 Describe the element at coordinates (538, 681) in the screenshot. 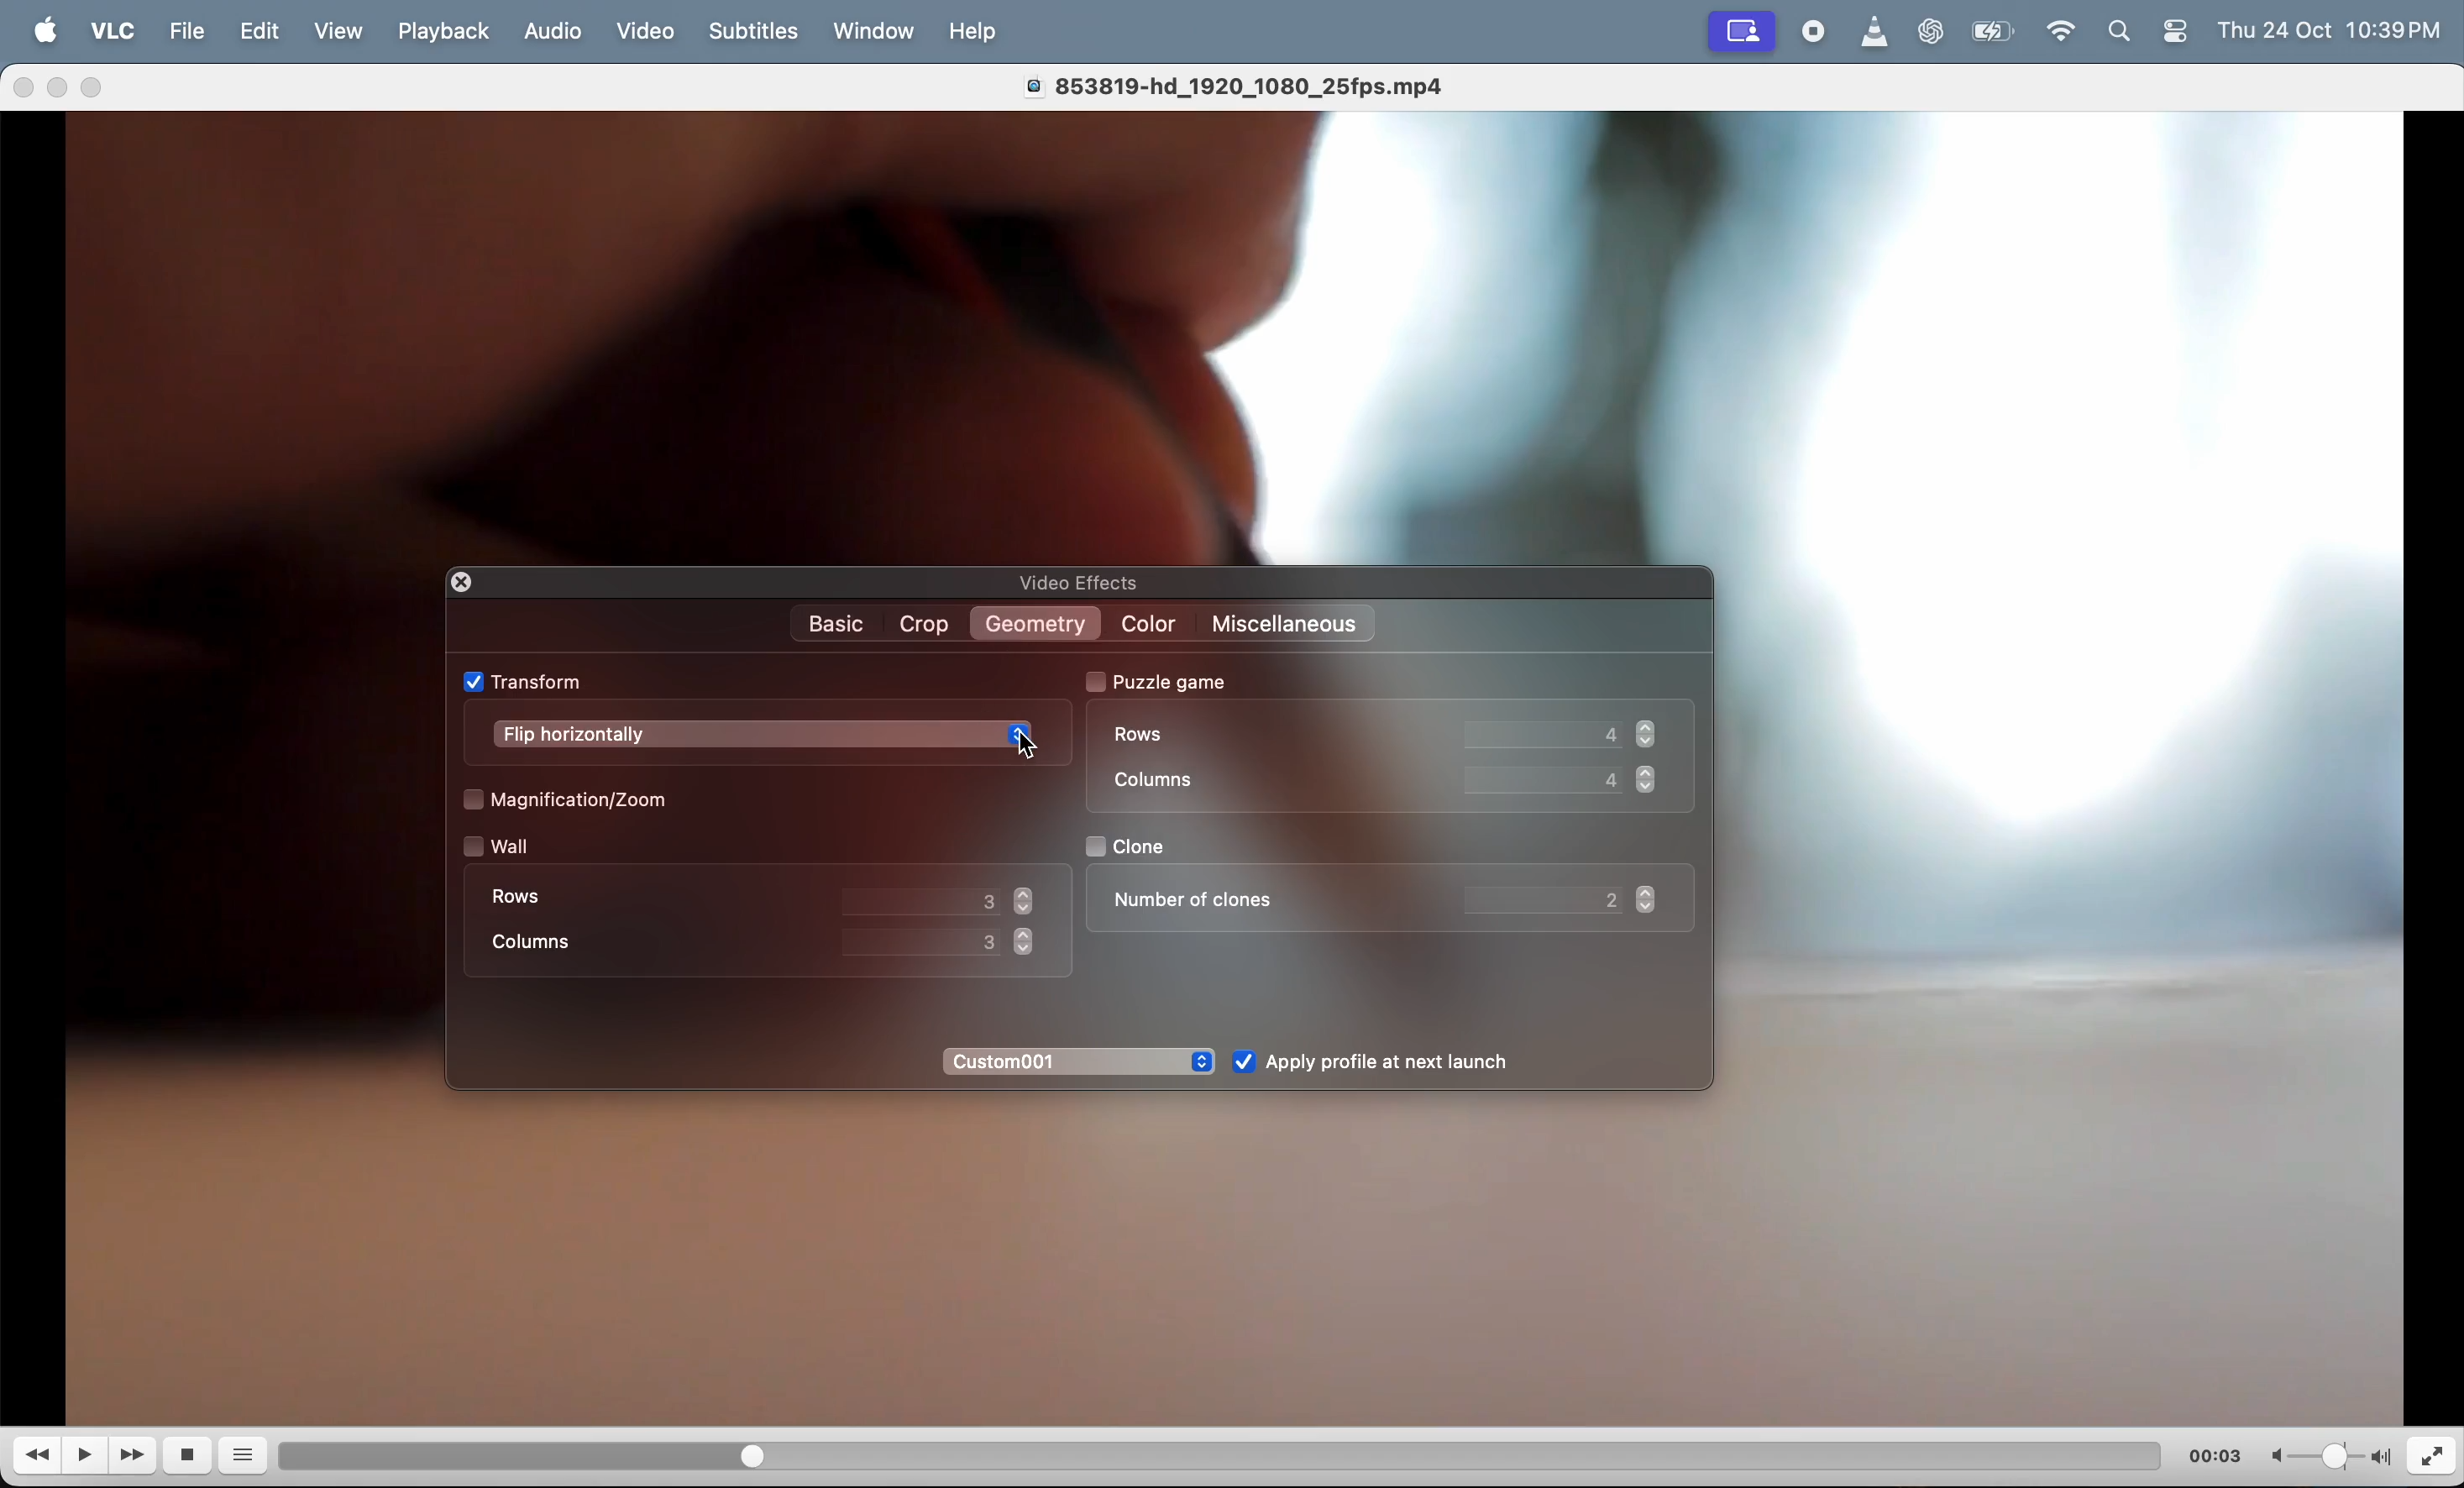

I see `transform` at that location.